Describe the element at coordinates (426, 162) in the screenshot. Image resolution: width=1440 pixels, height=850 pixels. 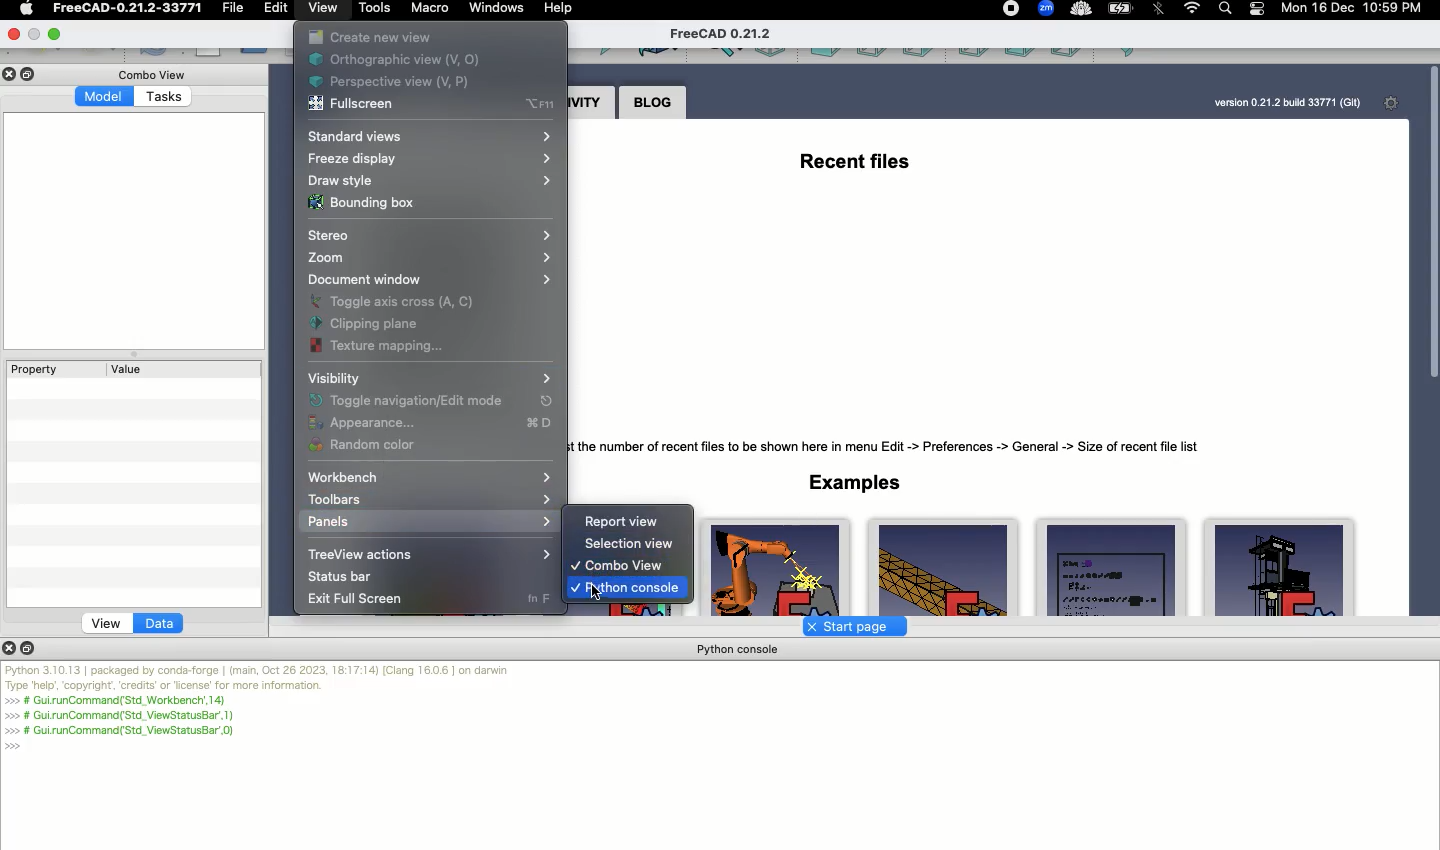
I see `Freeze display` at that location.